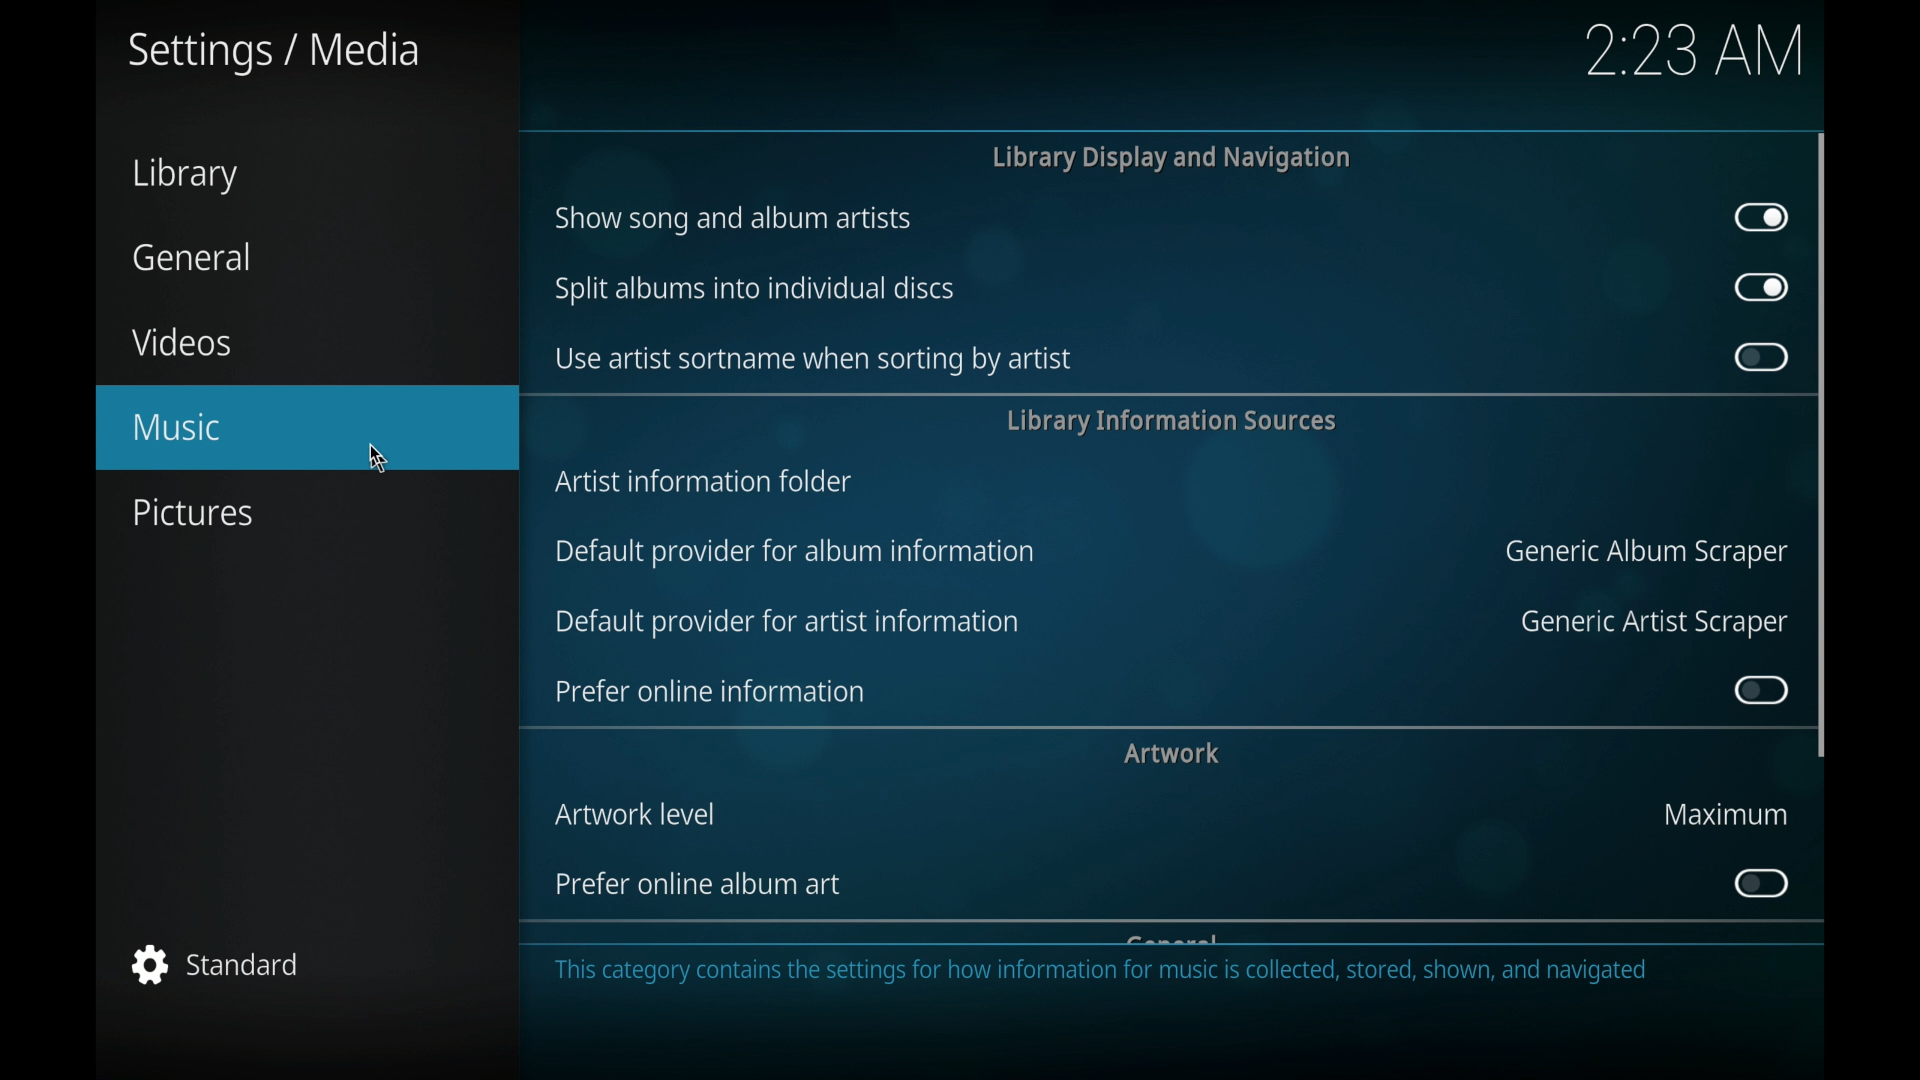  What do you see at coordinates (1762, 218) in the screenshot?
I see `toggle button` at bounding box center [1762, 218].